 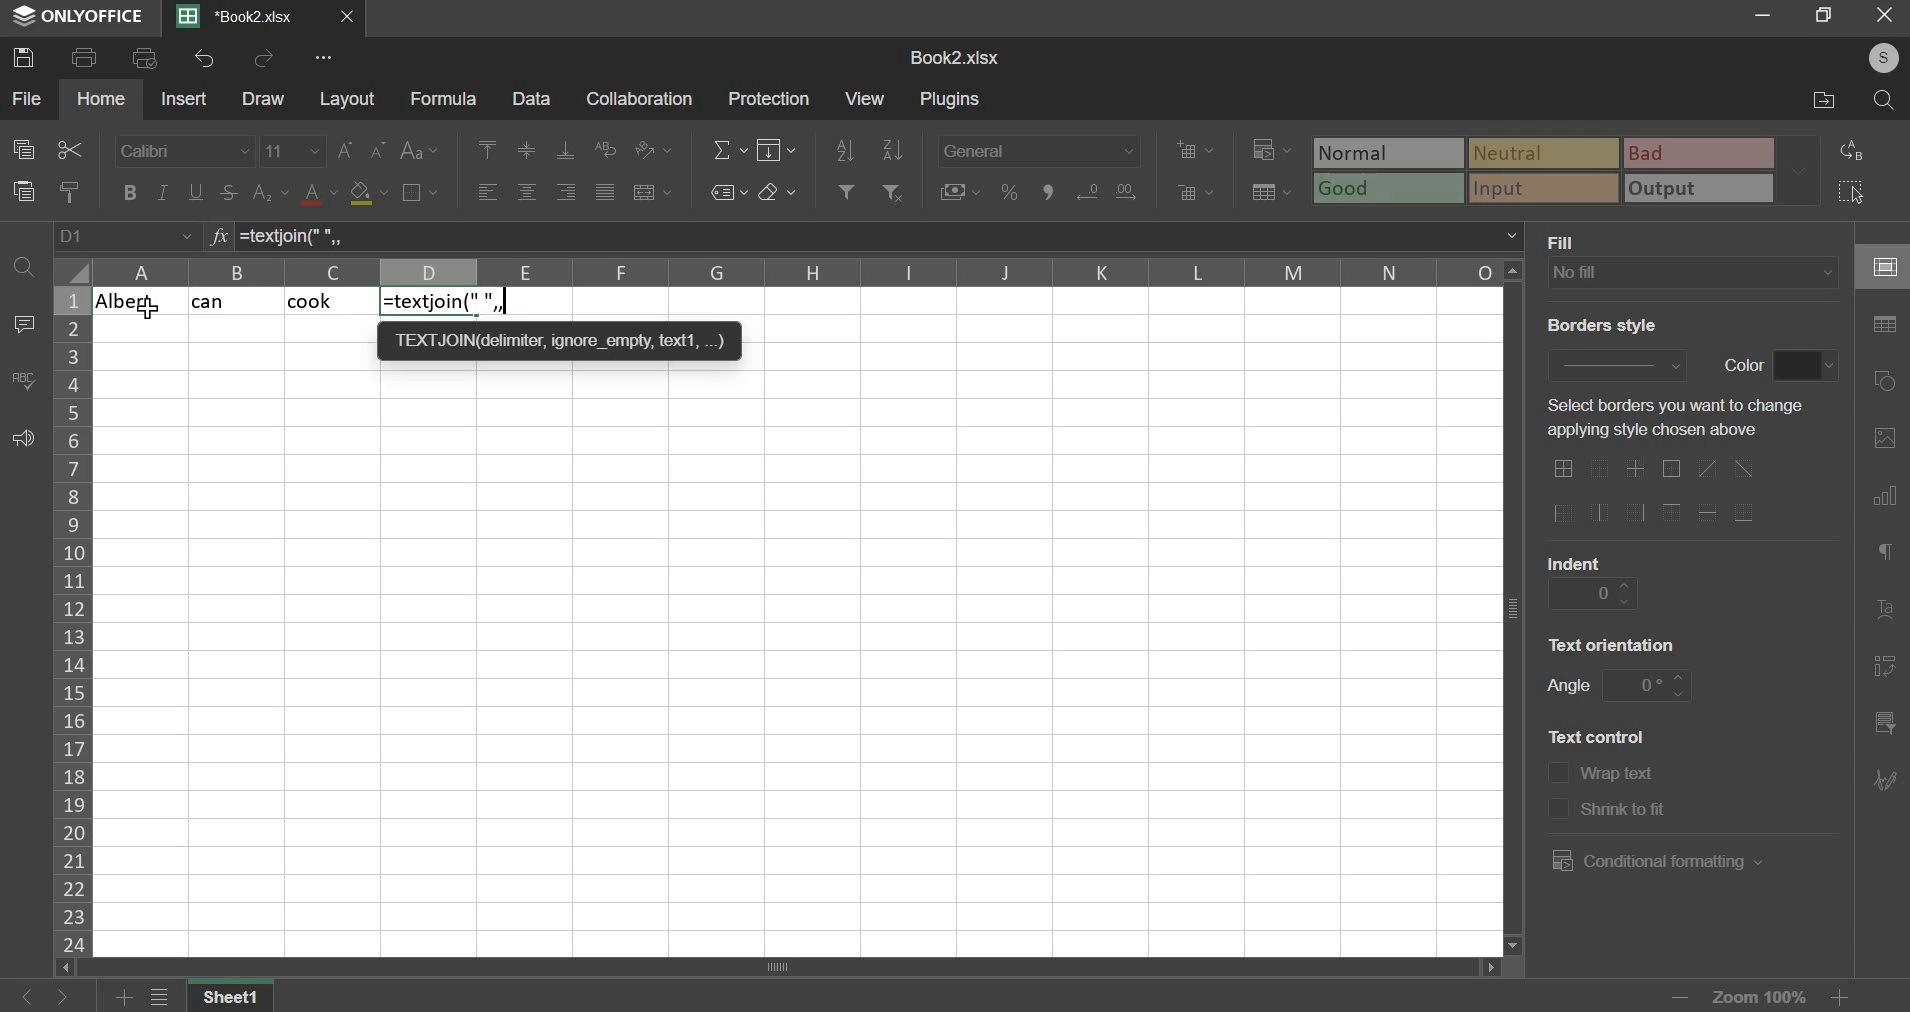 What do you see at coordinates (183, 98) in the screenshot?
I see `insert` at bounding box center [183, 98].